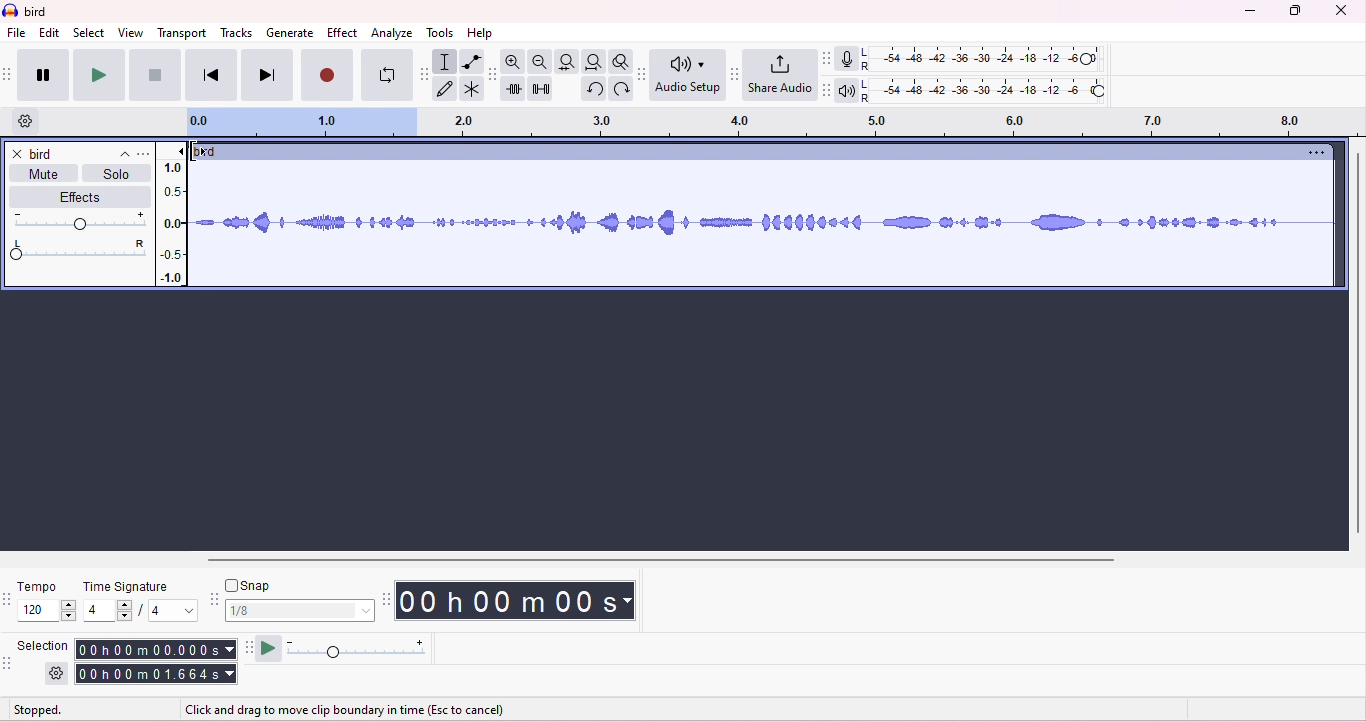  What do you see at coordinates (301, 610) in the screenshot?
I see `select snap` at bounding box center [301, 610].